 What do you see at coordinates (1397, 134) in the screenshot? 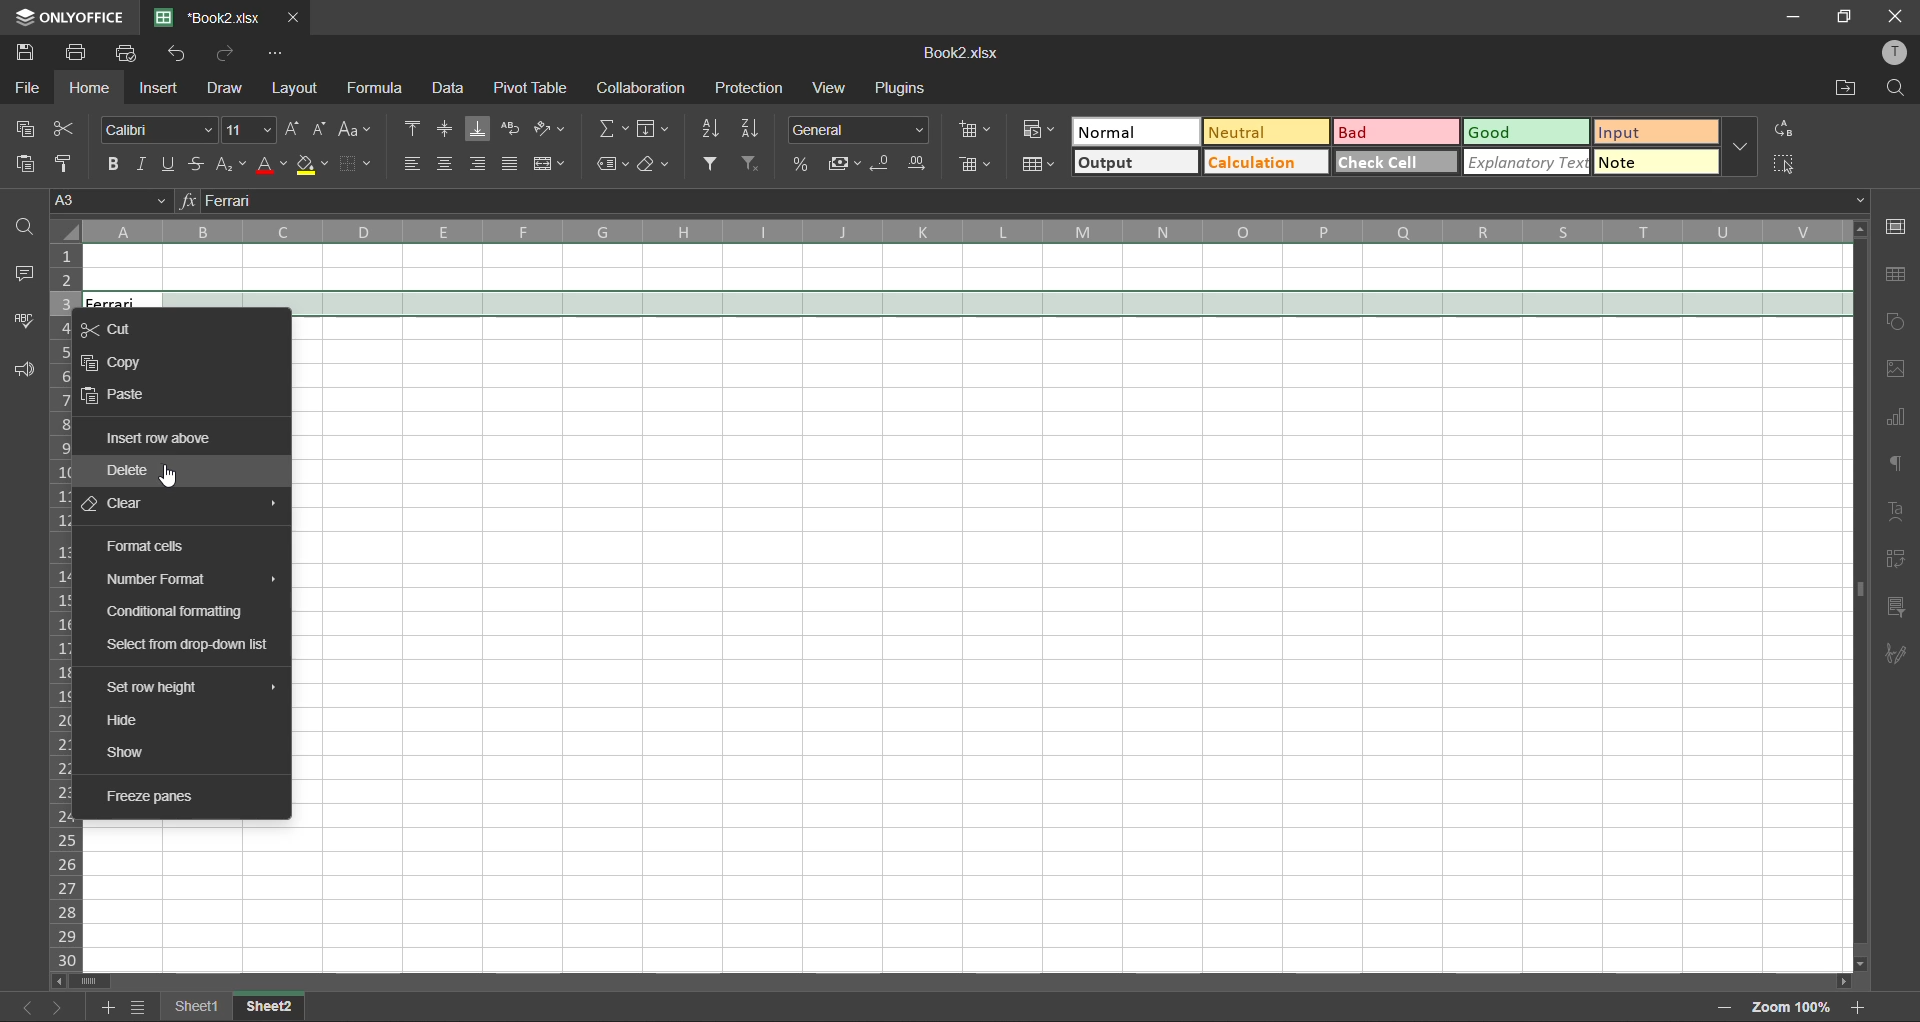
I see `bad` at bounding box center [1397, 134].